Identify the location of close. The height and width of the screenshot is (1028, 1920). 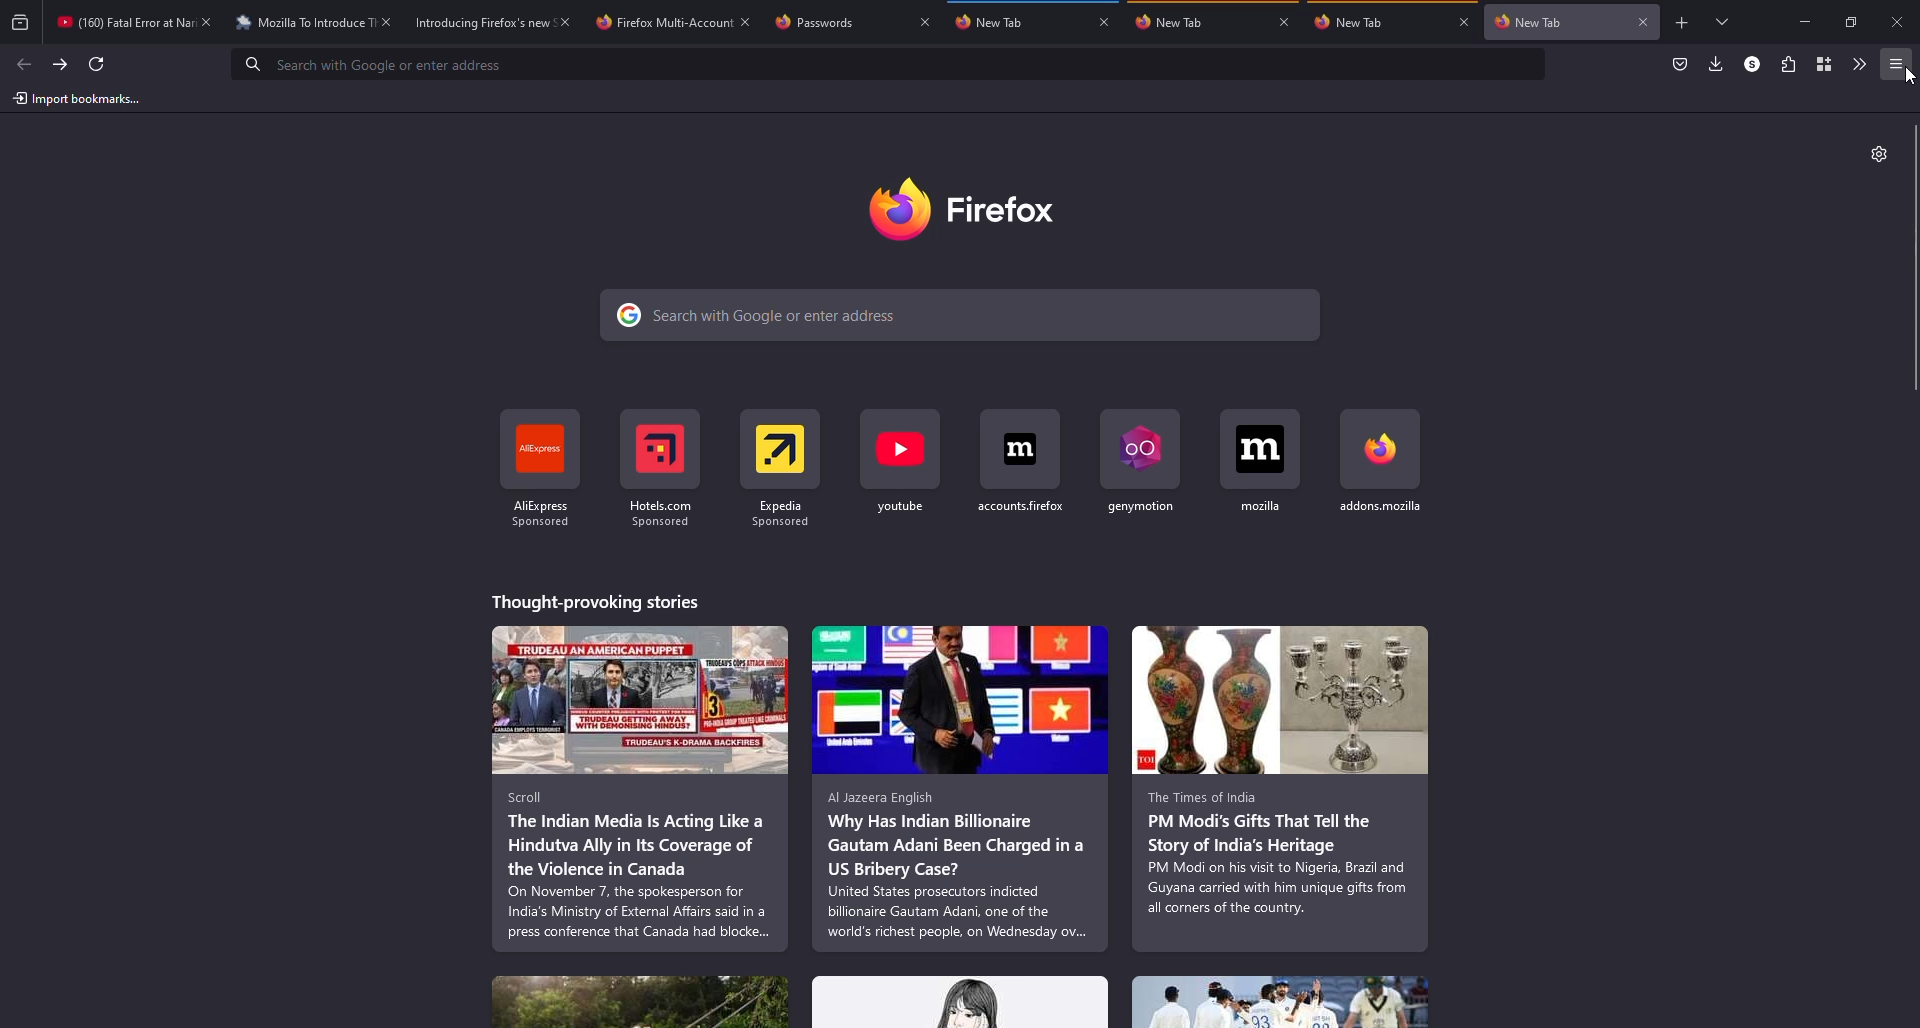
(1285, 22).